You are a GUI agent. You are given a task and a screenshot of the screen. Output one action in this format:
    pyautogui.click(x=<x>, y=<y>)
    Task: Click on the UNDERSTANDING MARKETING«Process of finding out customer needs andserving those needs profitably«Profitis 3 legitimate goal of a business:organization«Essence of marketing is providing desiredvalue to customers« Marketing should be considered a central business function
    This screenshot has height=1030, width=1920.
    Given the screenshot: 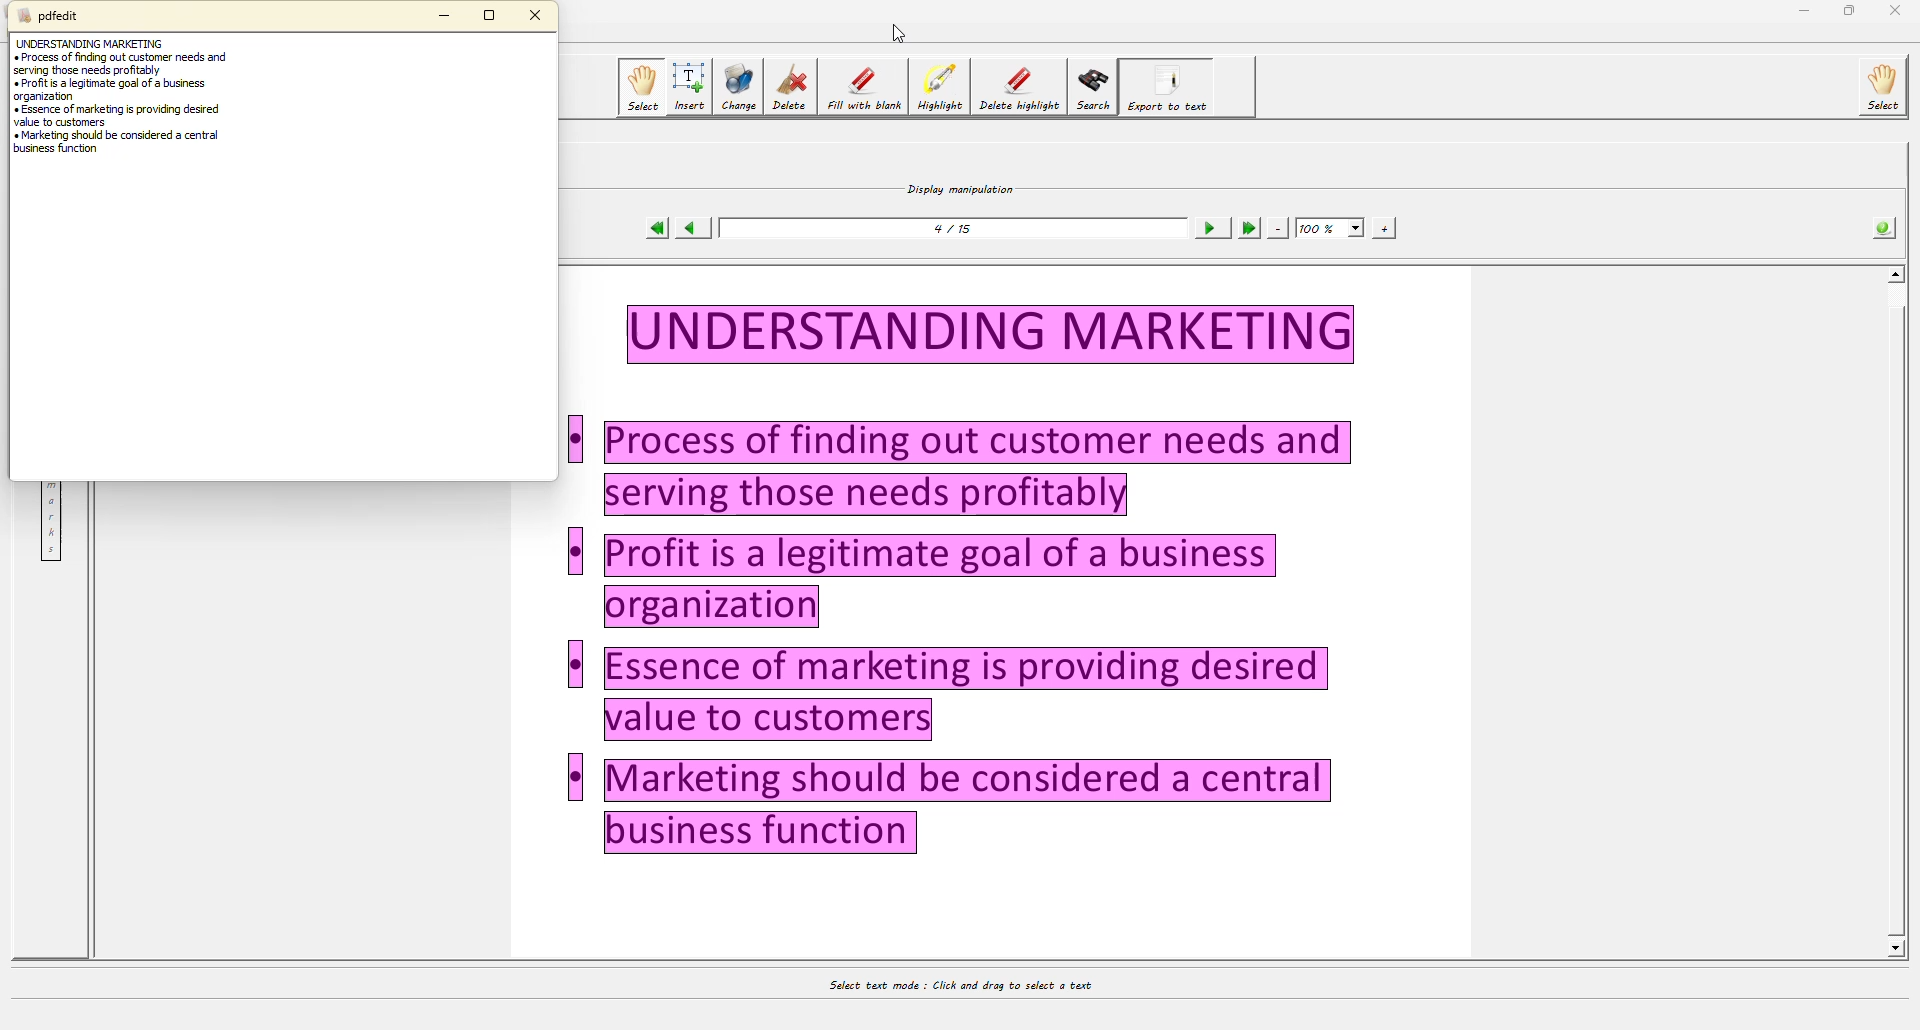 What is the action you would take?
    pyautogui.click(x=135, y=107)
    